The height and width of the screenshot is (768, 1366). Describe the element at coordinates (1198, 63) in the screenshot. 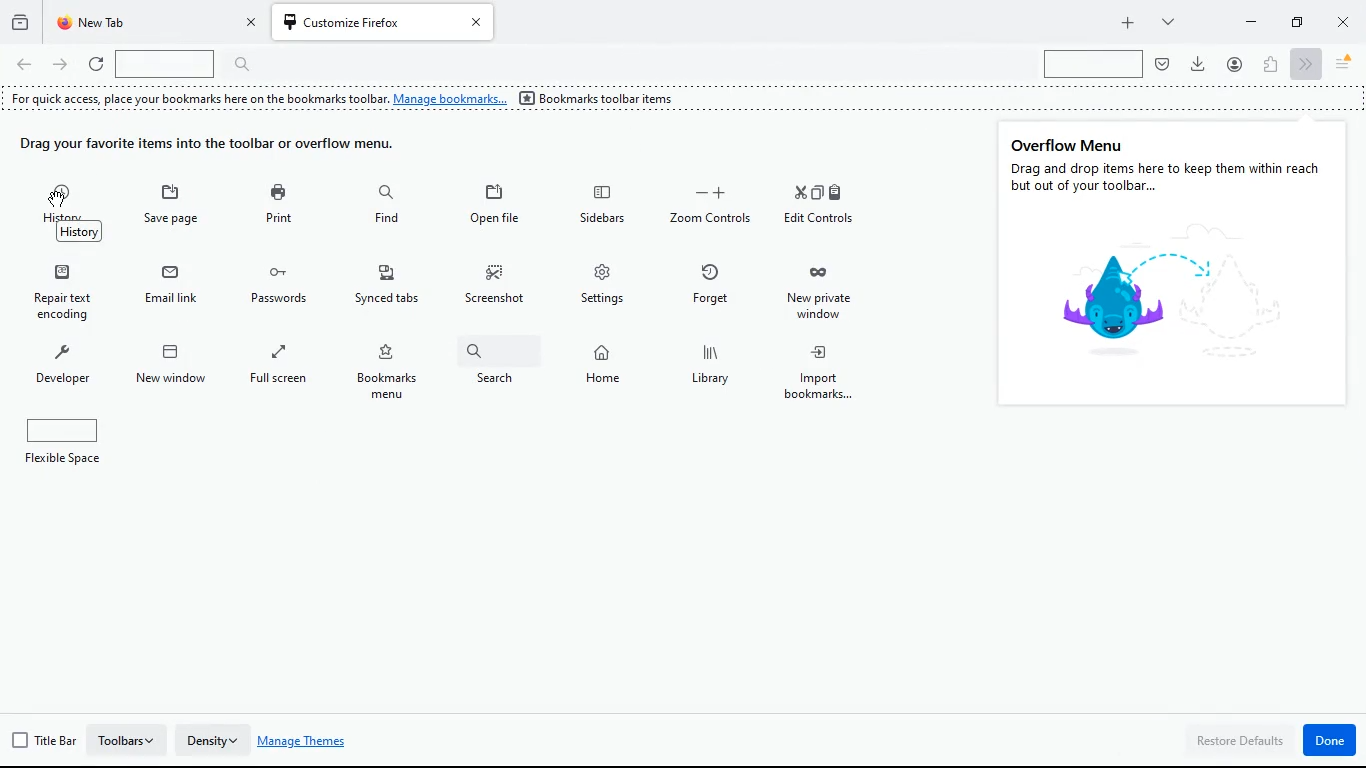

I see `Download` at that location.